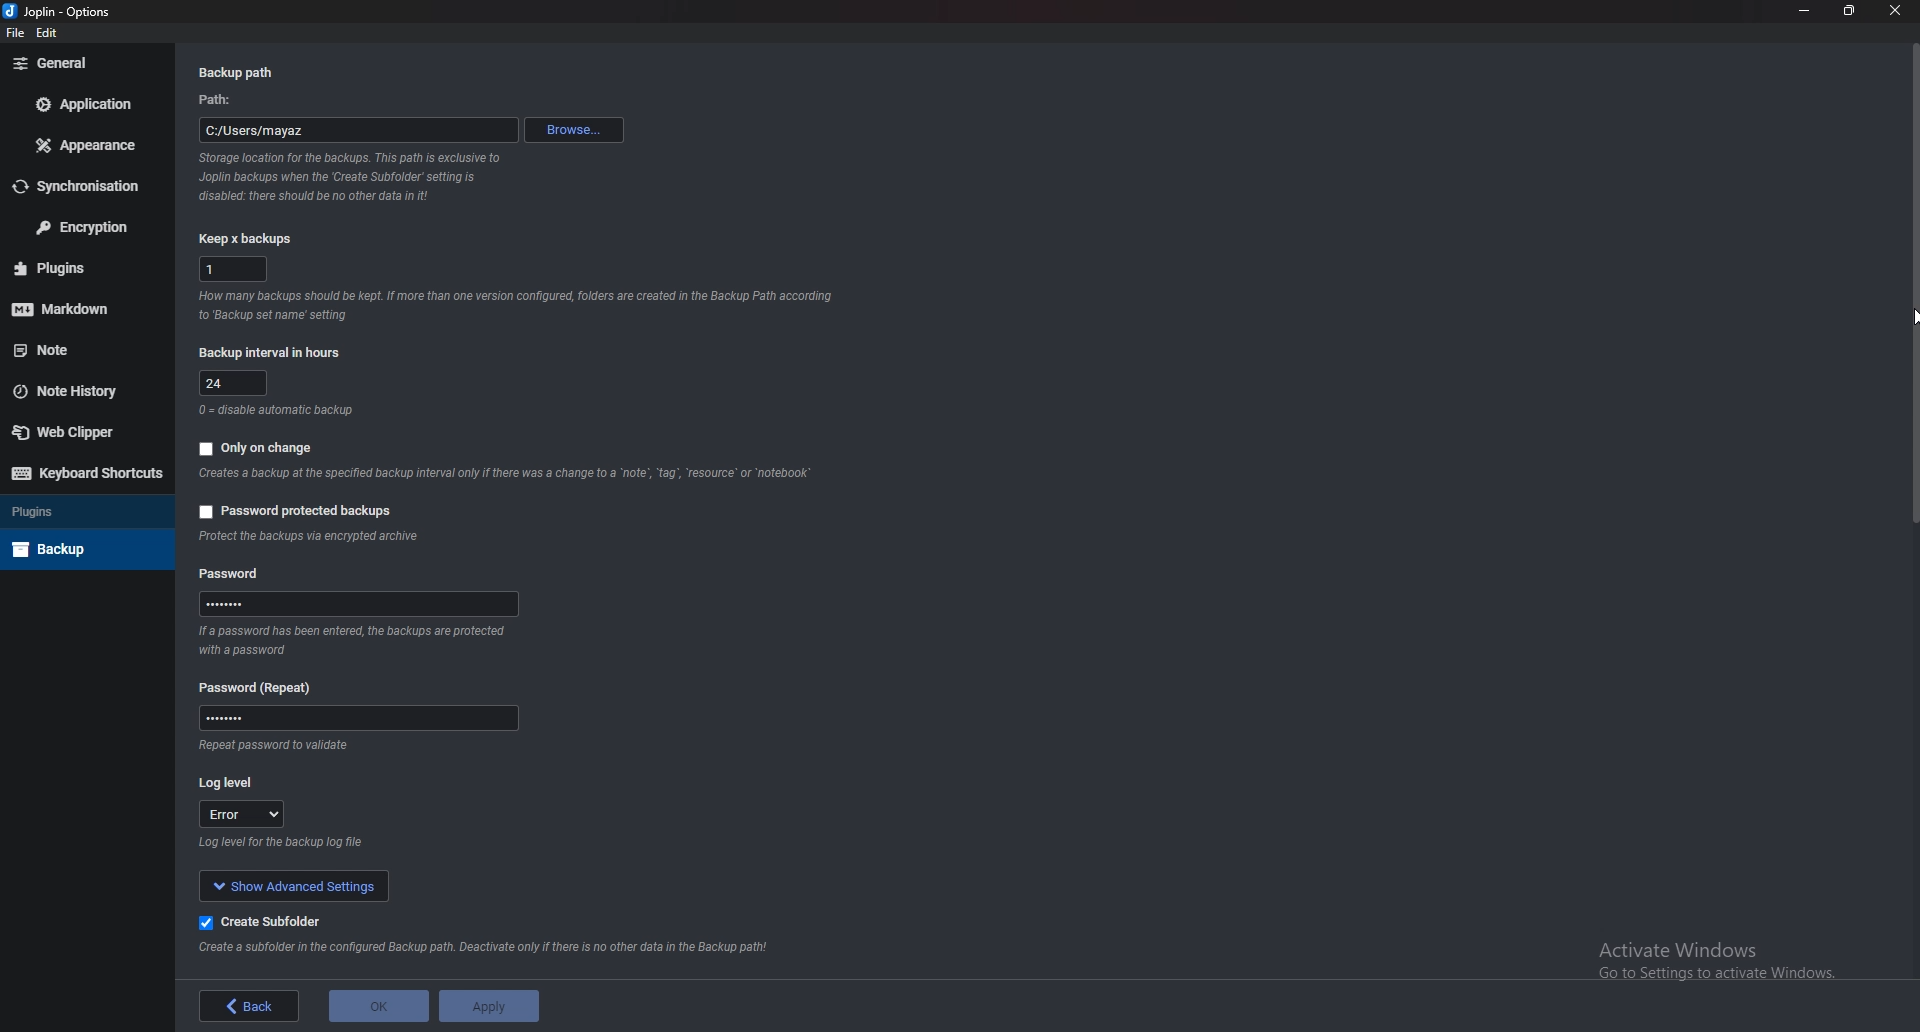  Describe the element at coordinates (82, 512) in the screenshot. I see `Plugins` at that location.